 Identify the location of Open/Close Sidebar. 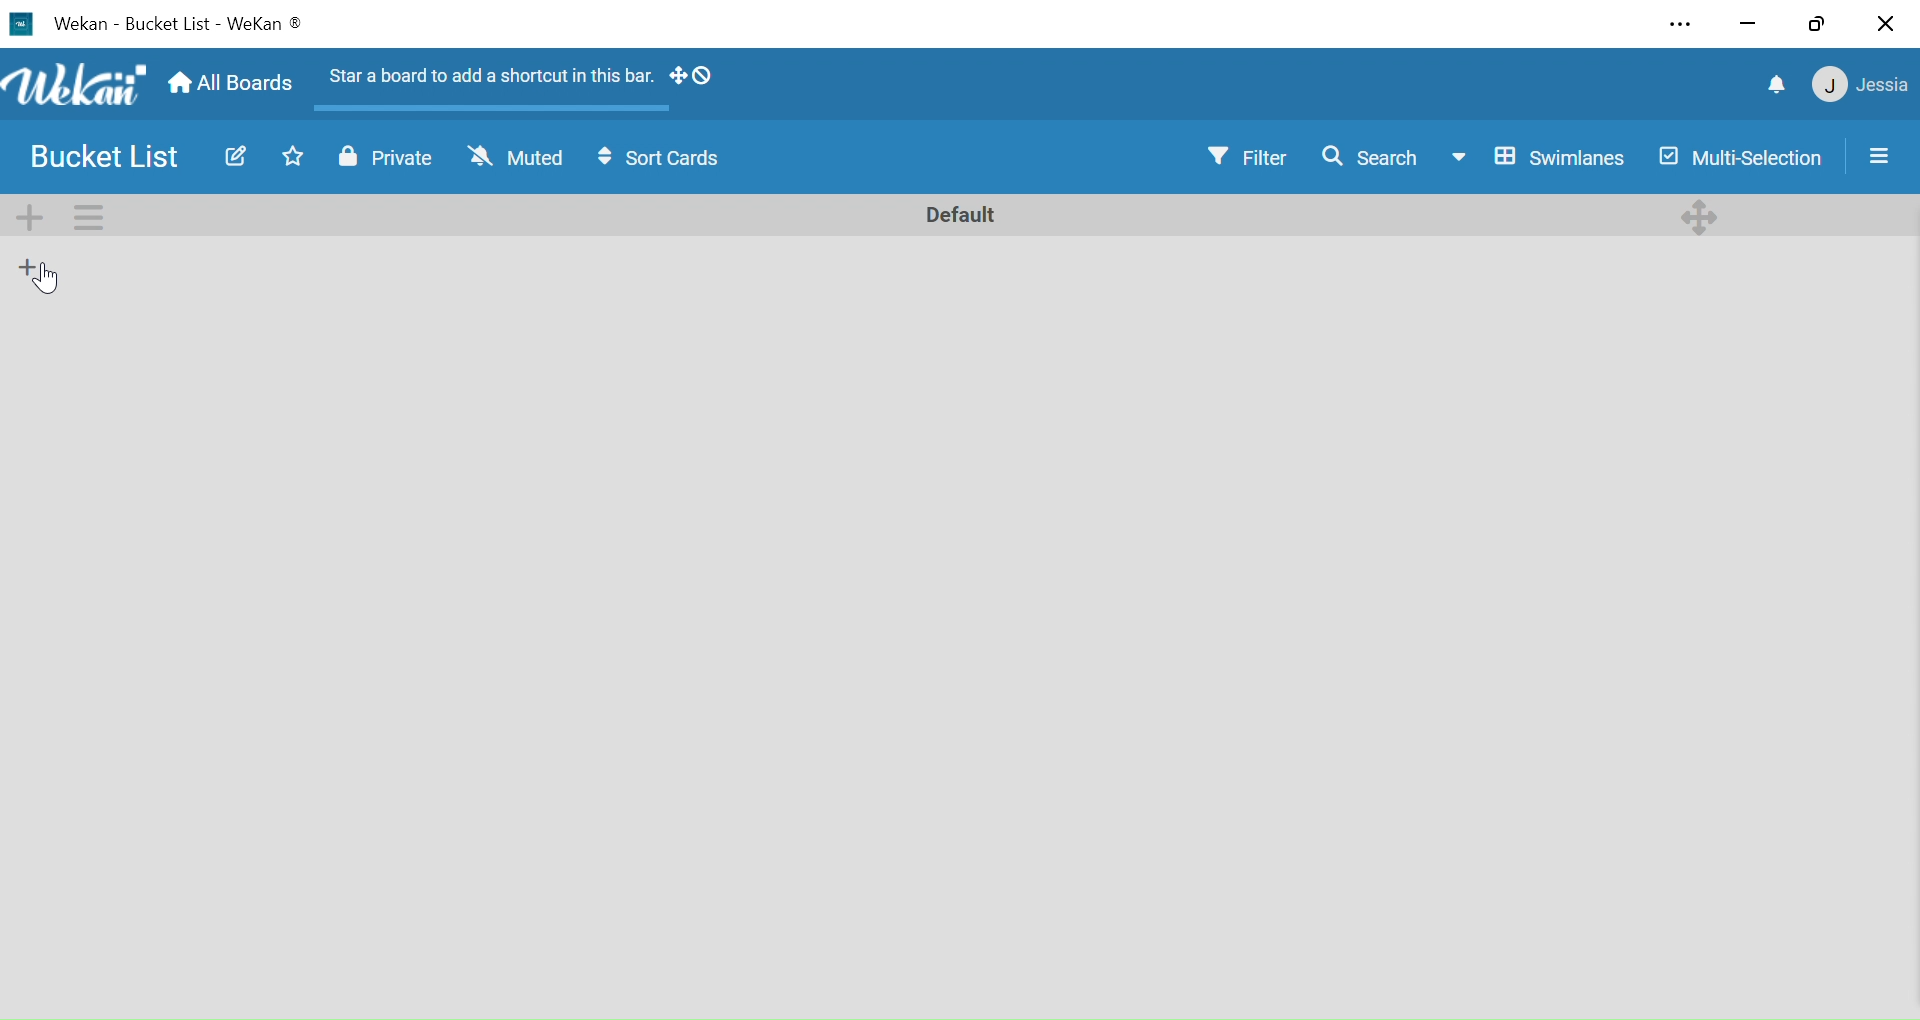
(1883, 154).